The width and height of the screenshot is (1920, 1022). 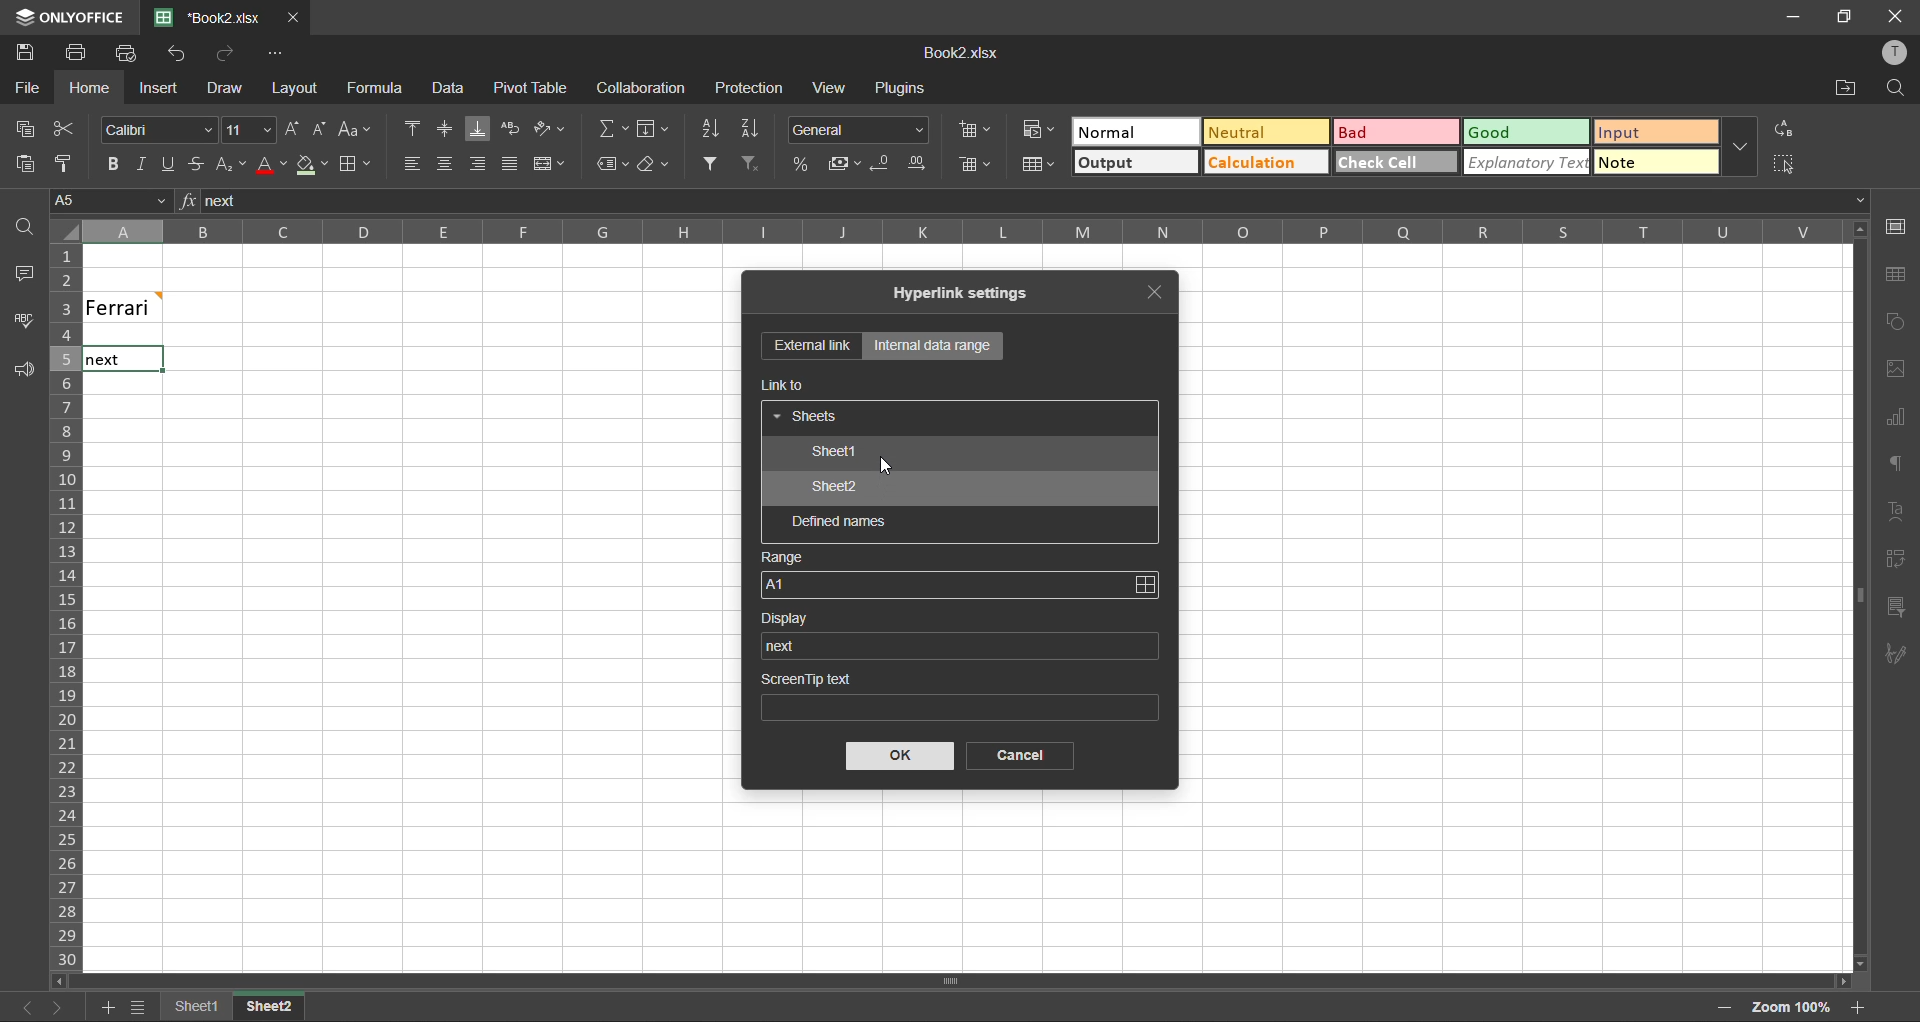 What do you see at coordinates (752, 130) in the screenshot?
I see `sort descending` at bounding box center [752, 130].